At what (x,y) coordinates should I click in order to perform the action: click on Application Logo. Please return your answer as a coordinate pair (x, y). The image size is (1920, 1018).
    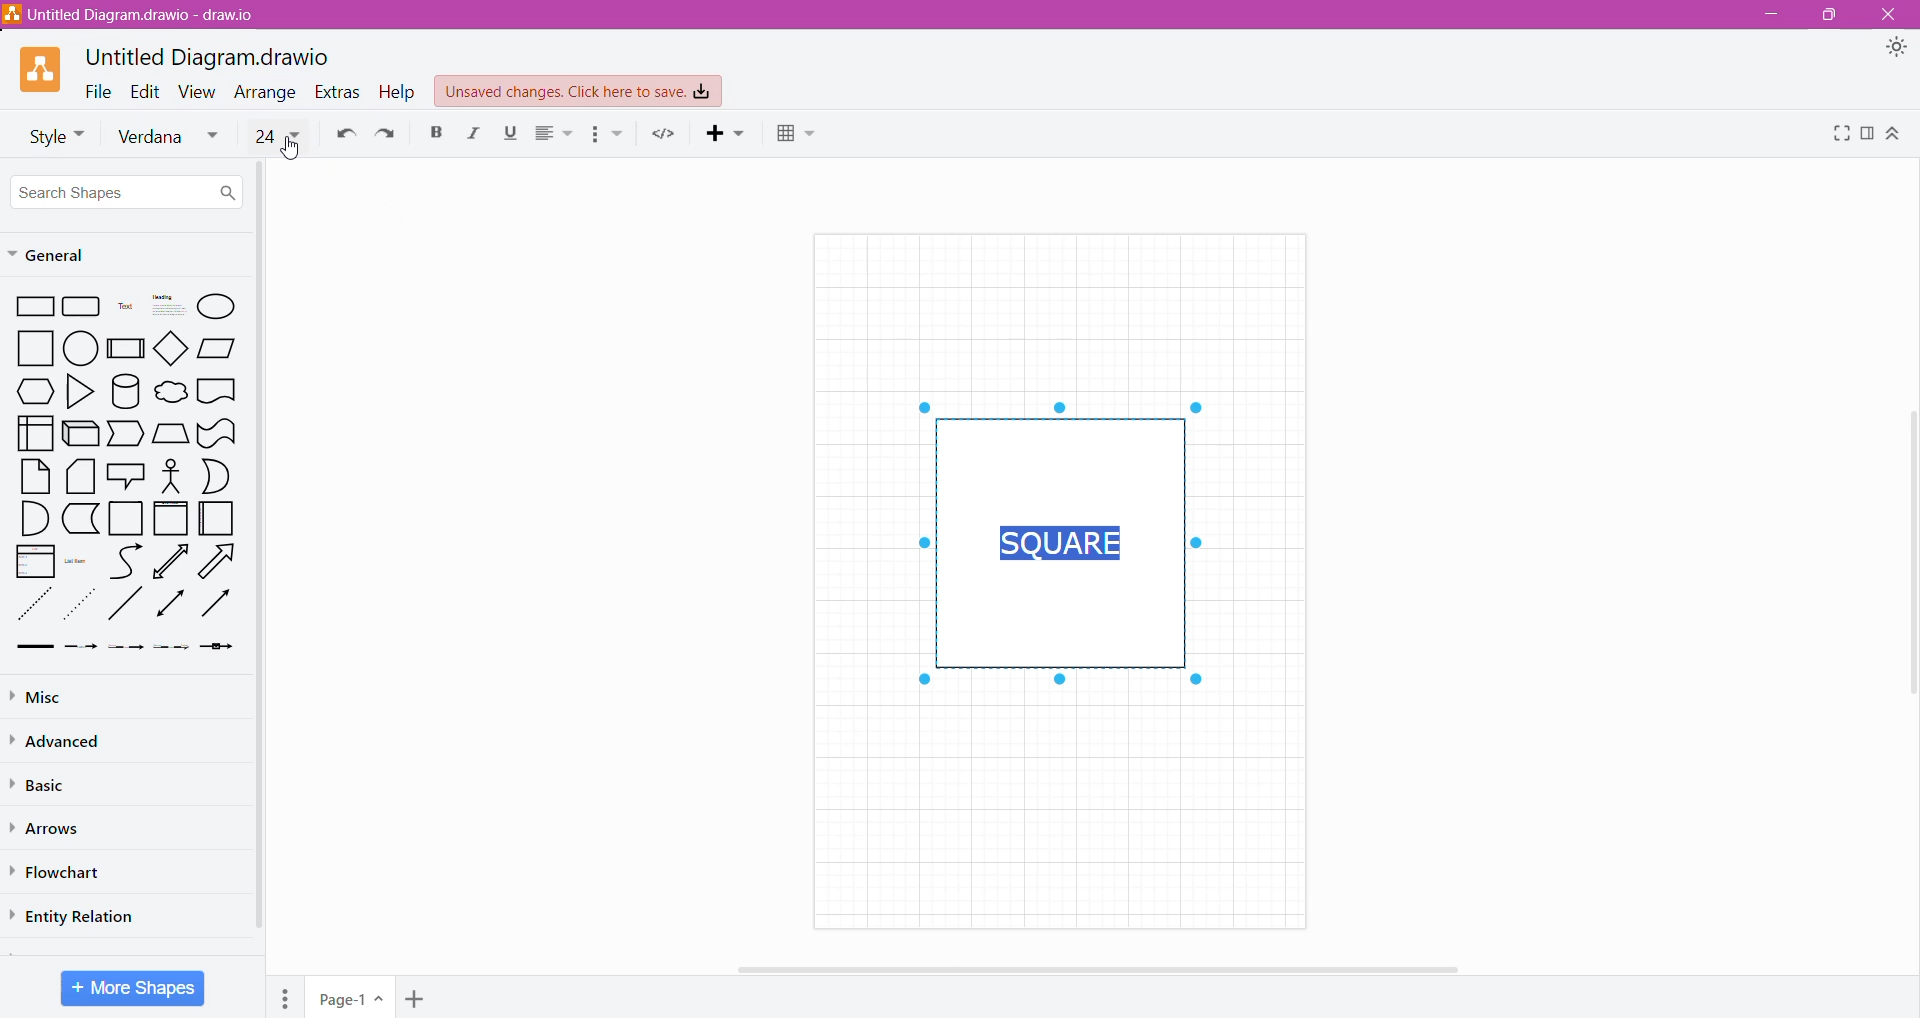
    Looking at the image, I should click on (42, 70).